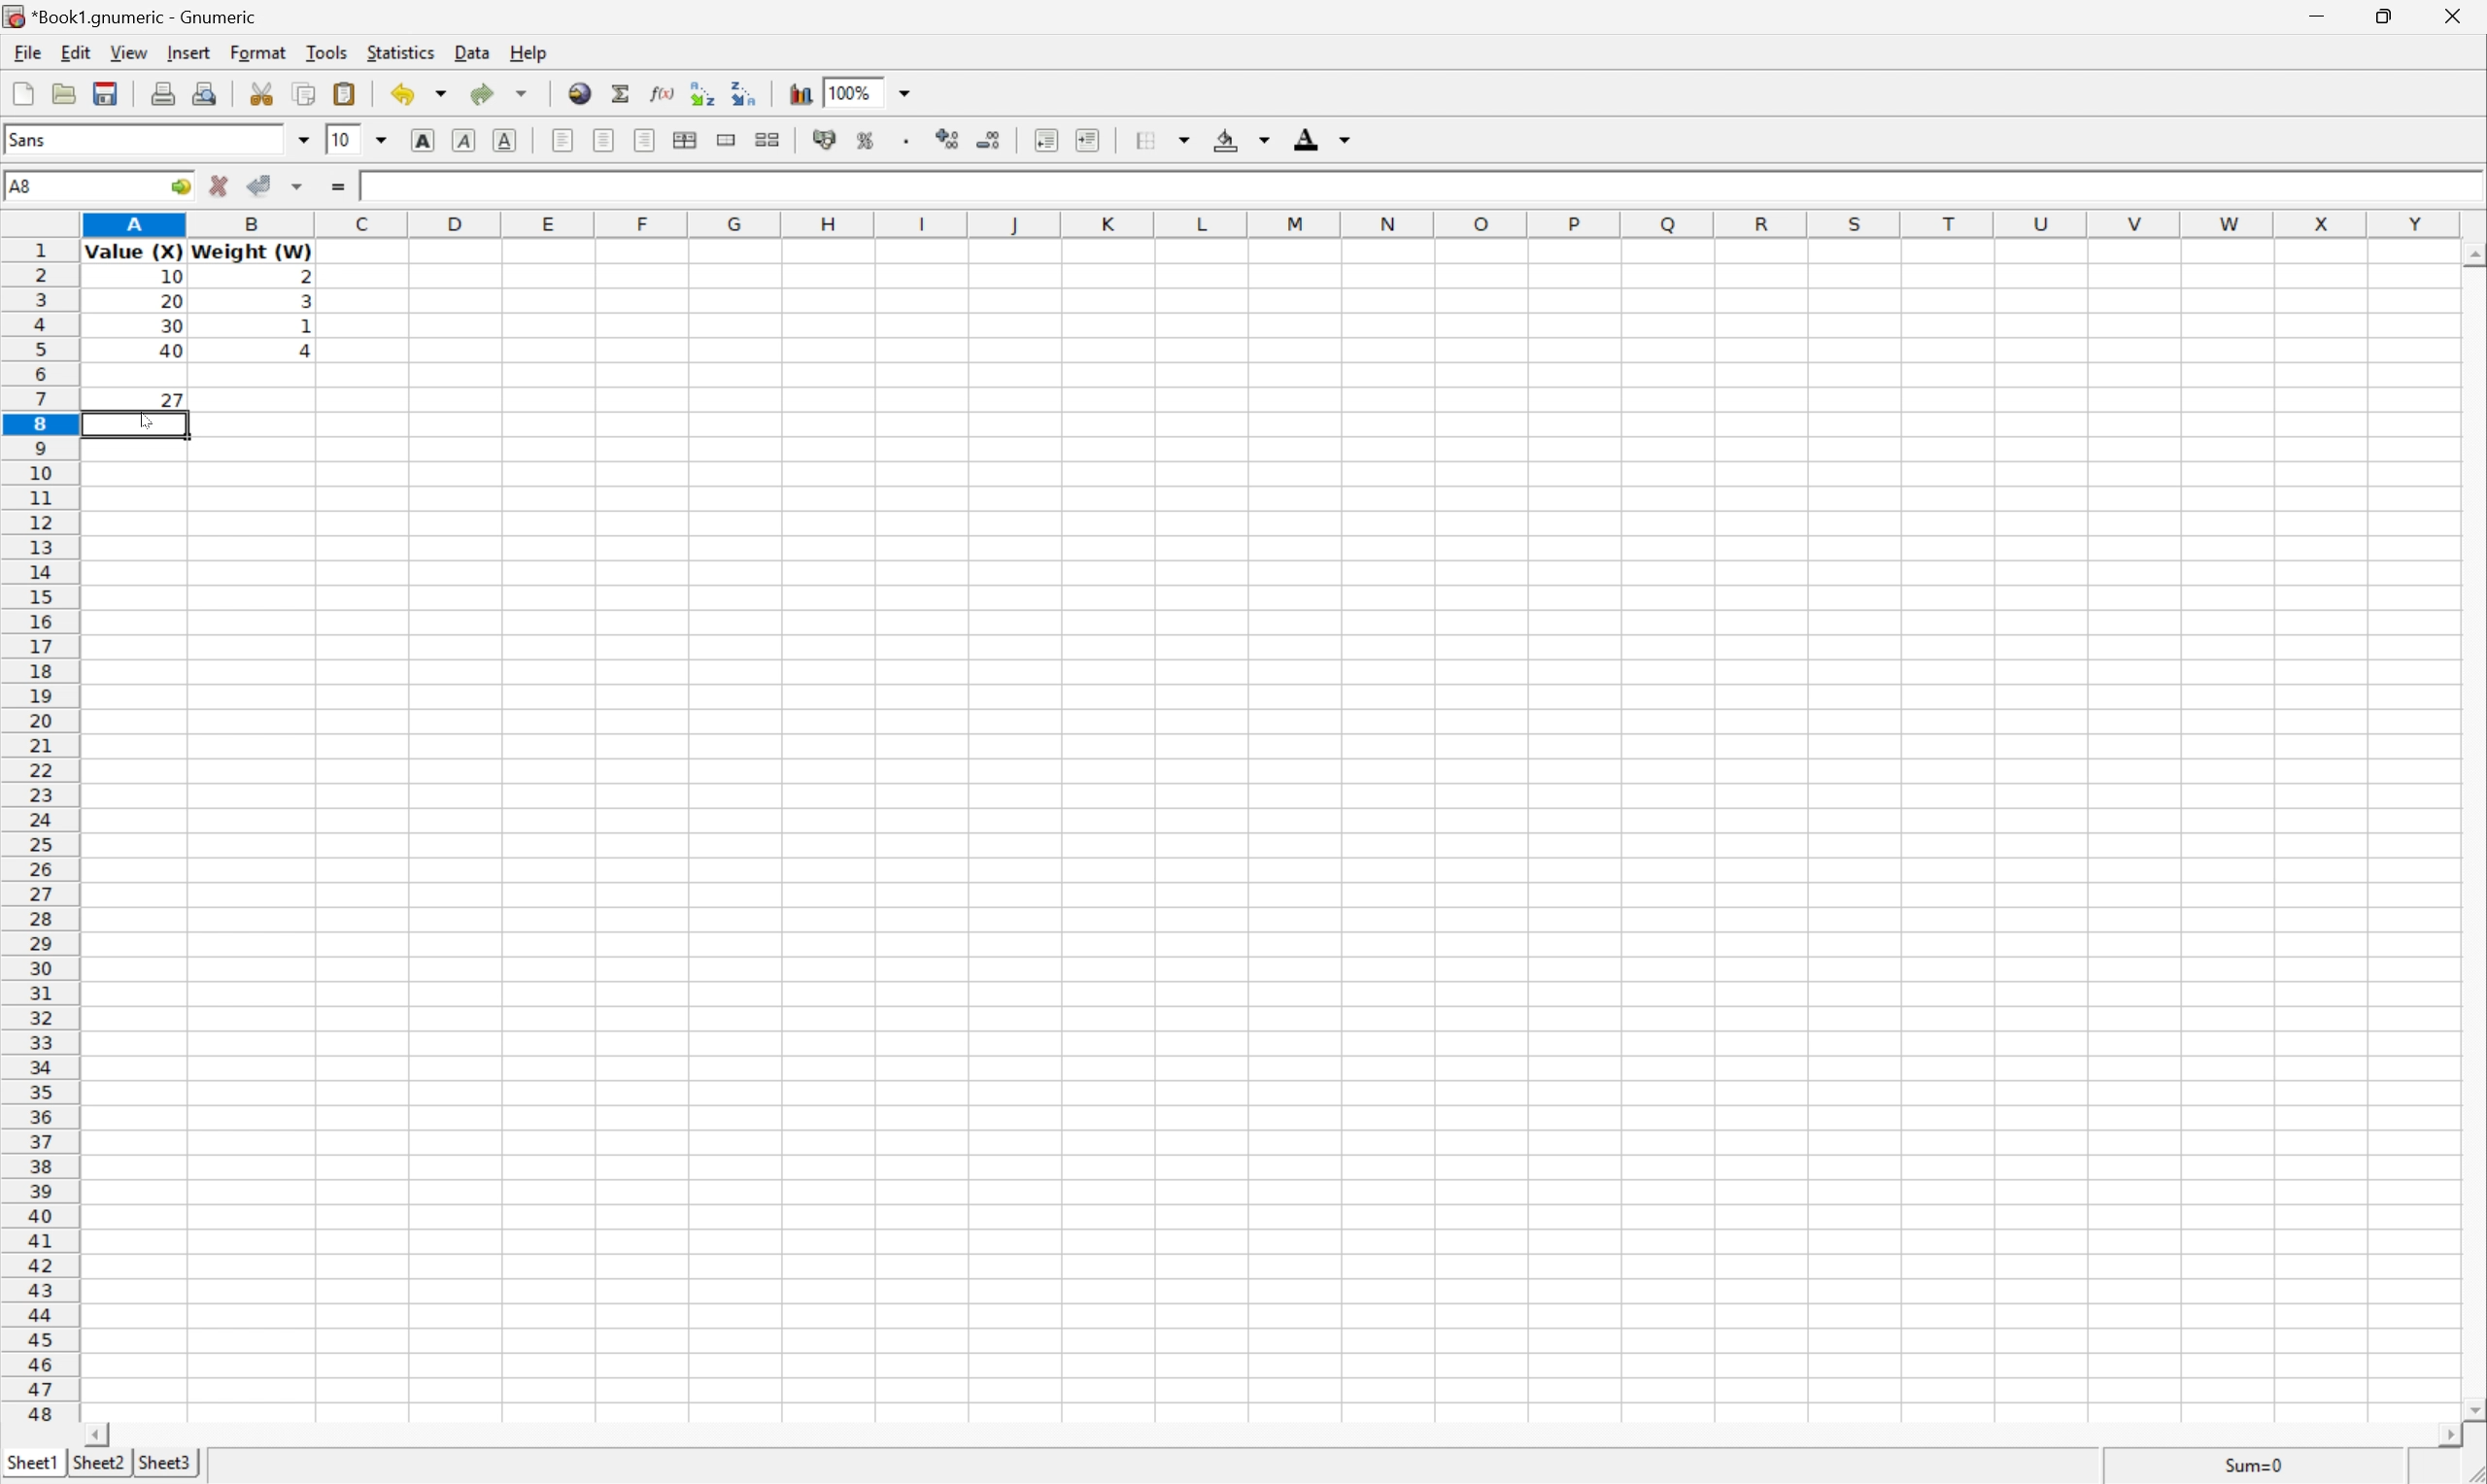  What do you see at coordinates (1045, 139) in the screenshot?
I see `Increase indent, and align the contents to the left` at bounding box center [1045, 139].